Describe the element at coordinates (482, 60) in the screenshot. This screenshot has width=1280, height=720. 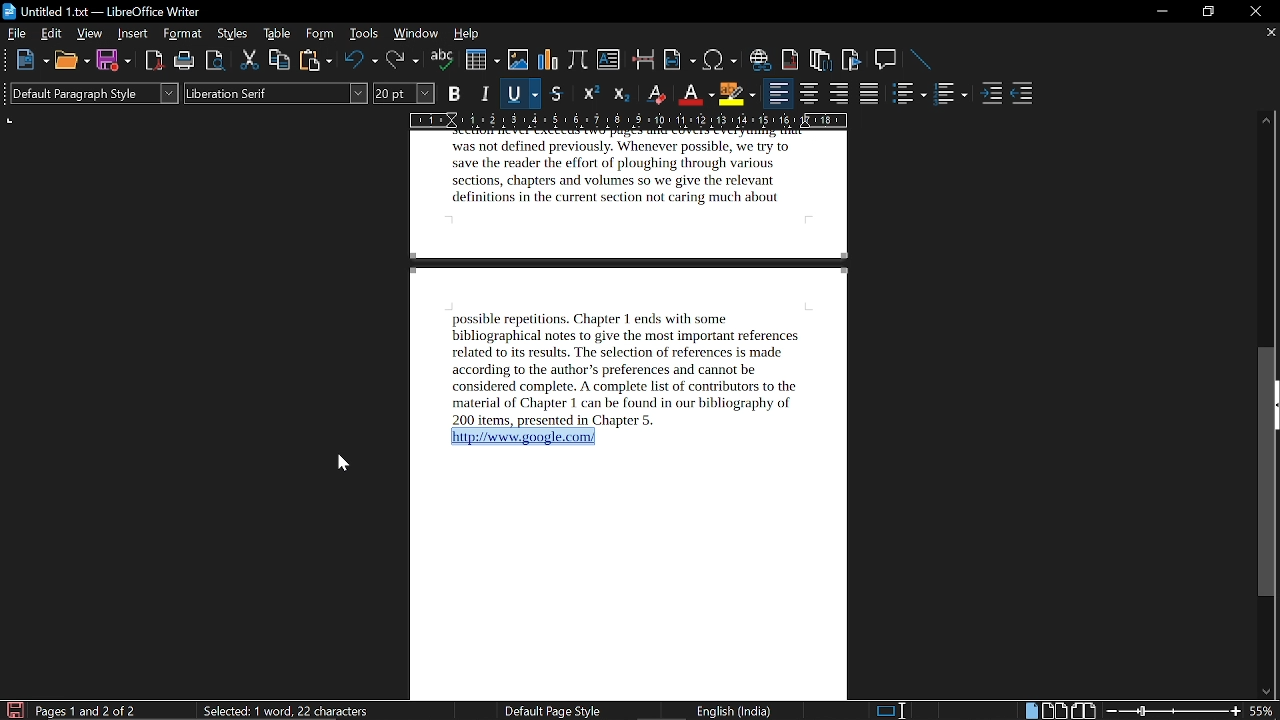
I see `insert table` at that location.